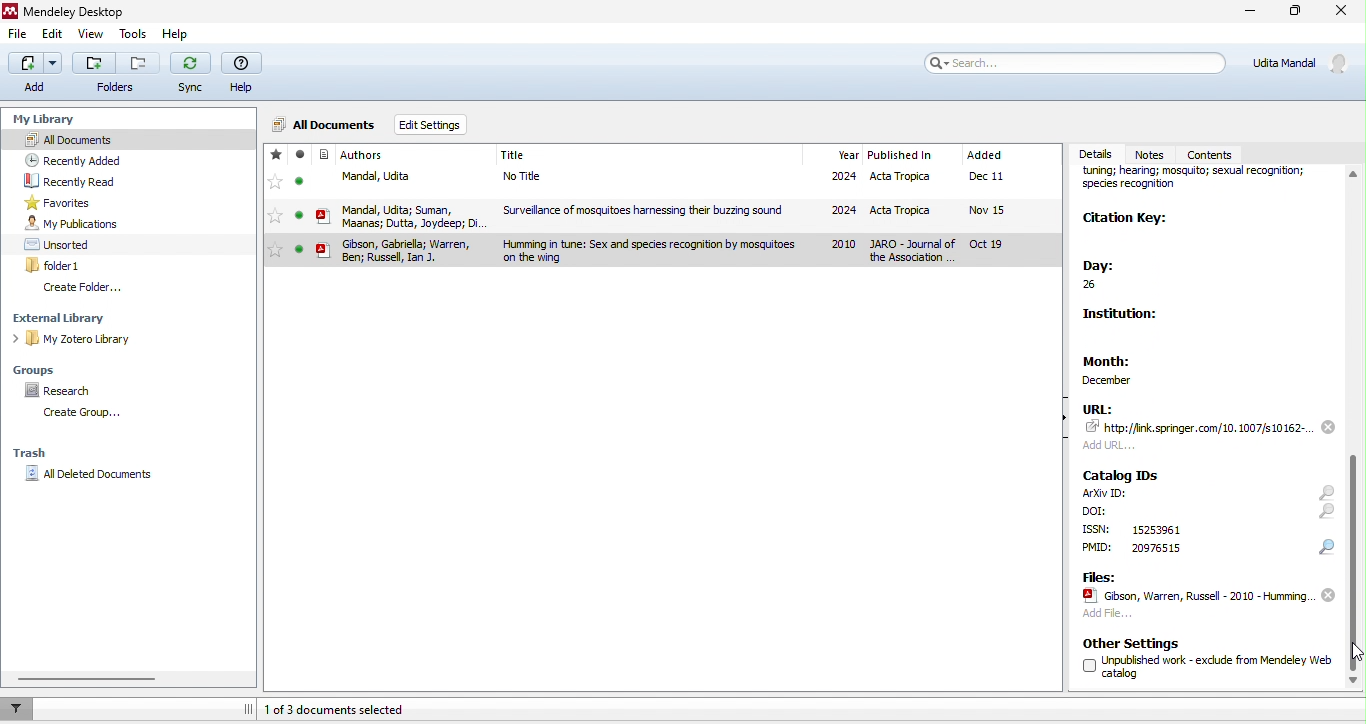 This screenshot has height=724, width=1366. What do you see at coordinates (300, 186) in the screenshot?
I see `seen/unseen` at bounding box center [300, 186].